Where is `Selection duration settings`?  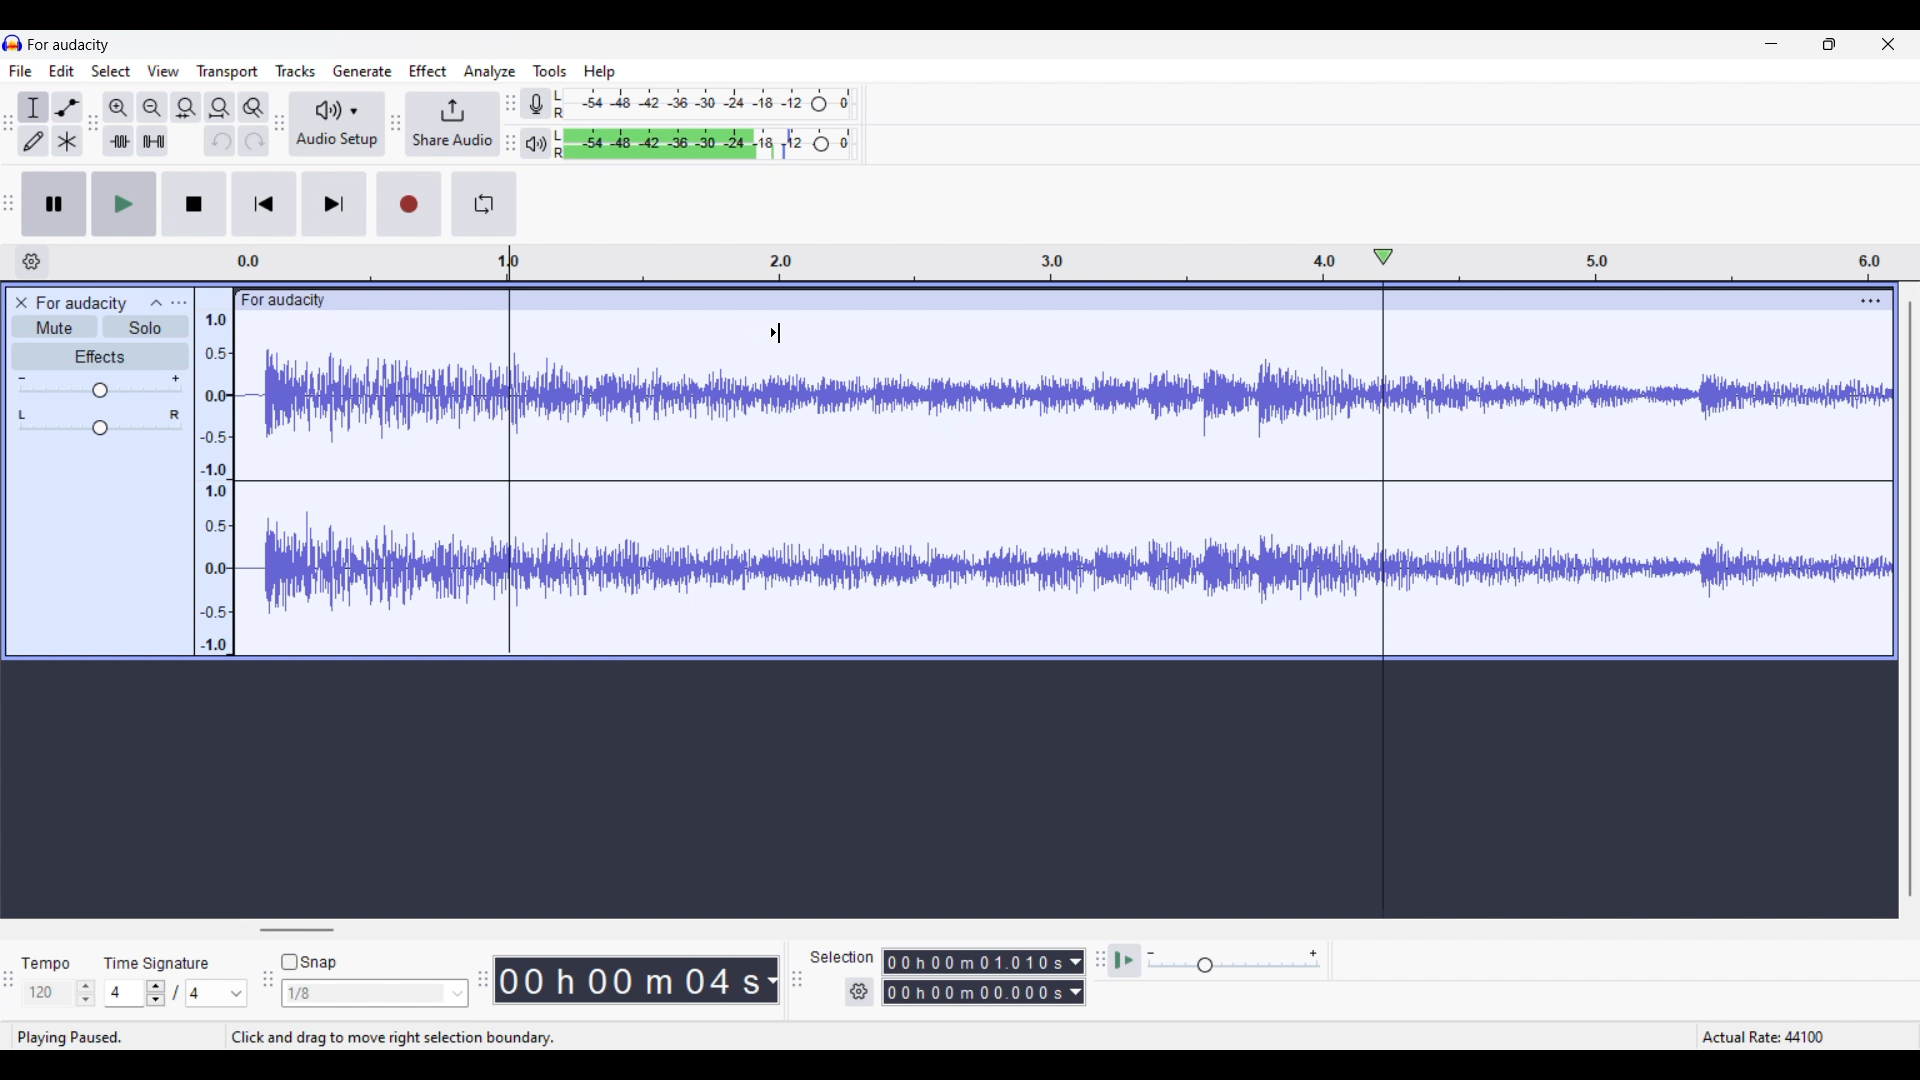 Selection duration settings is located at coordinates (858, 992).